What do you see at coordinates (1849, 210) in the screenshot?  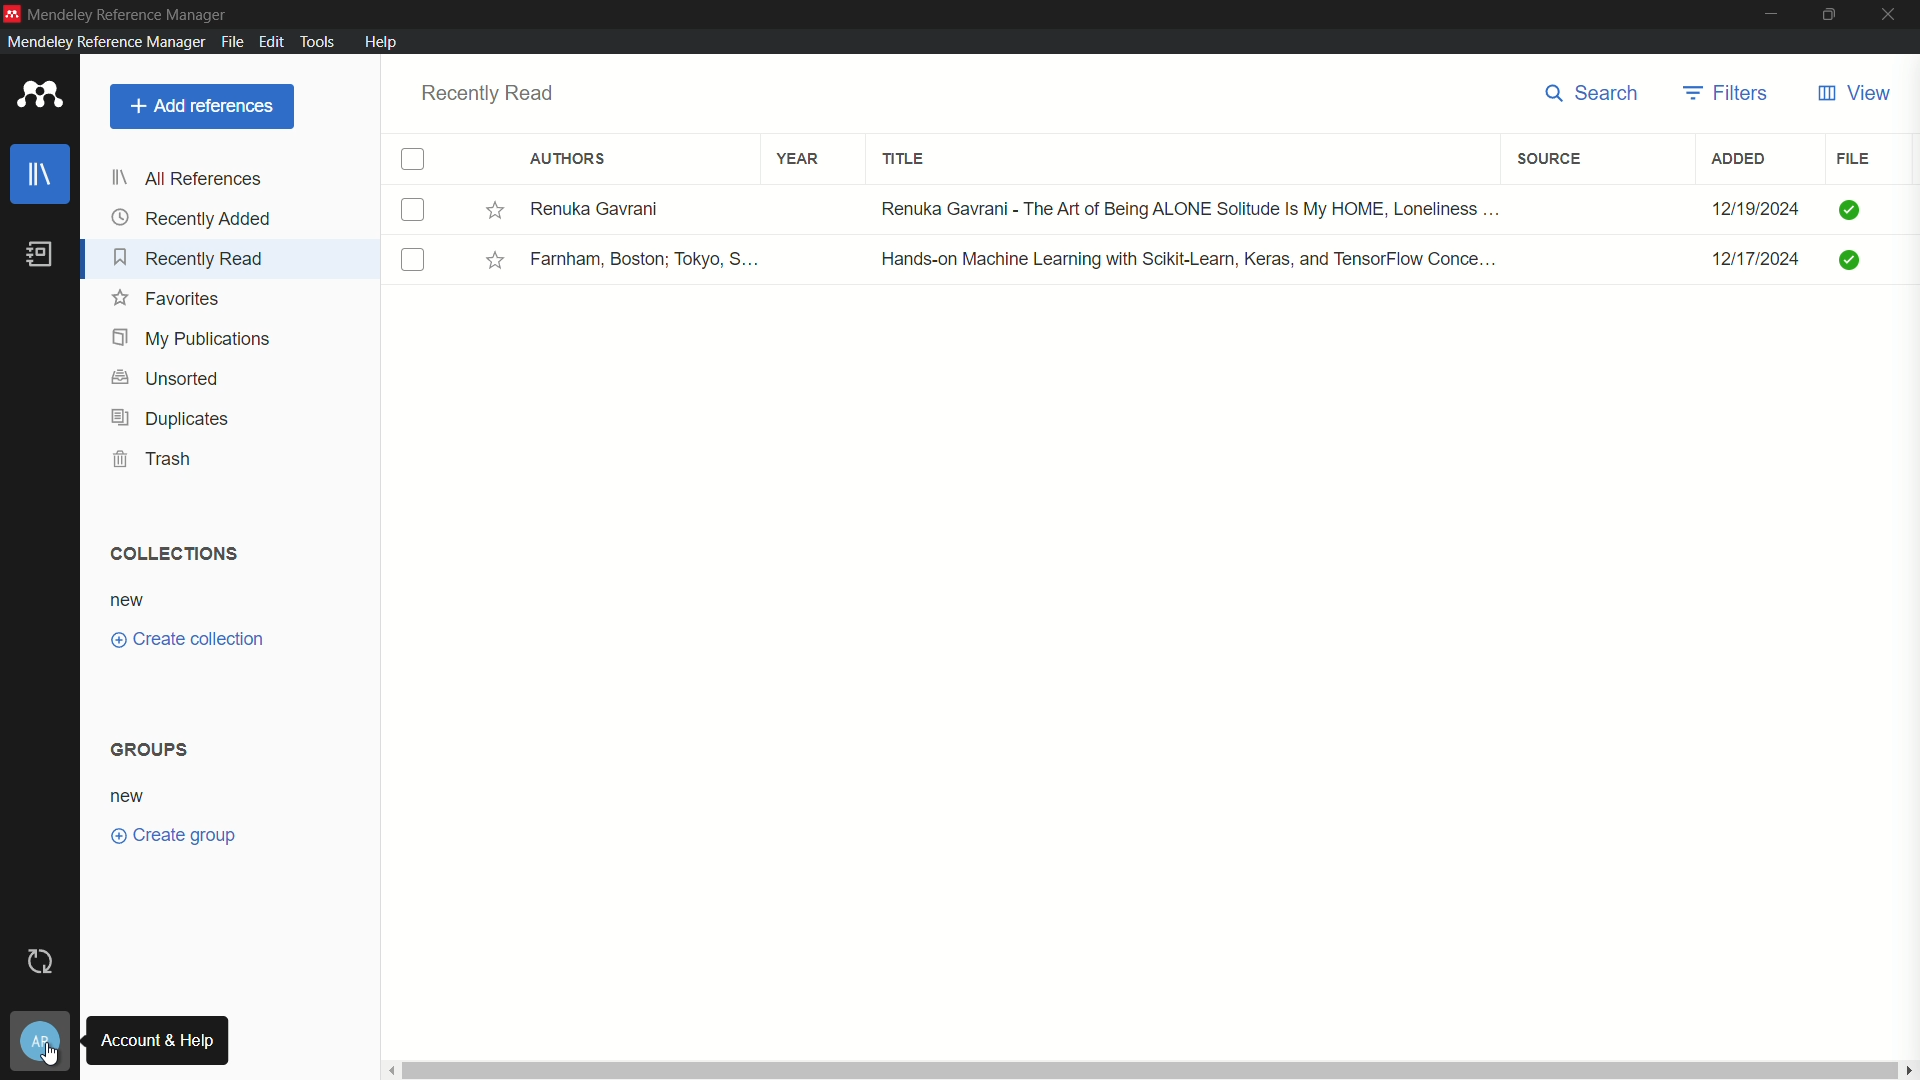 I see `Checked` at bounding box center [1849, 210].